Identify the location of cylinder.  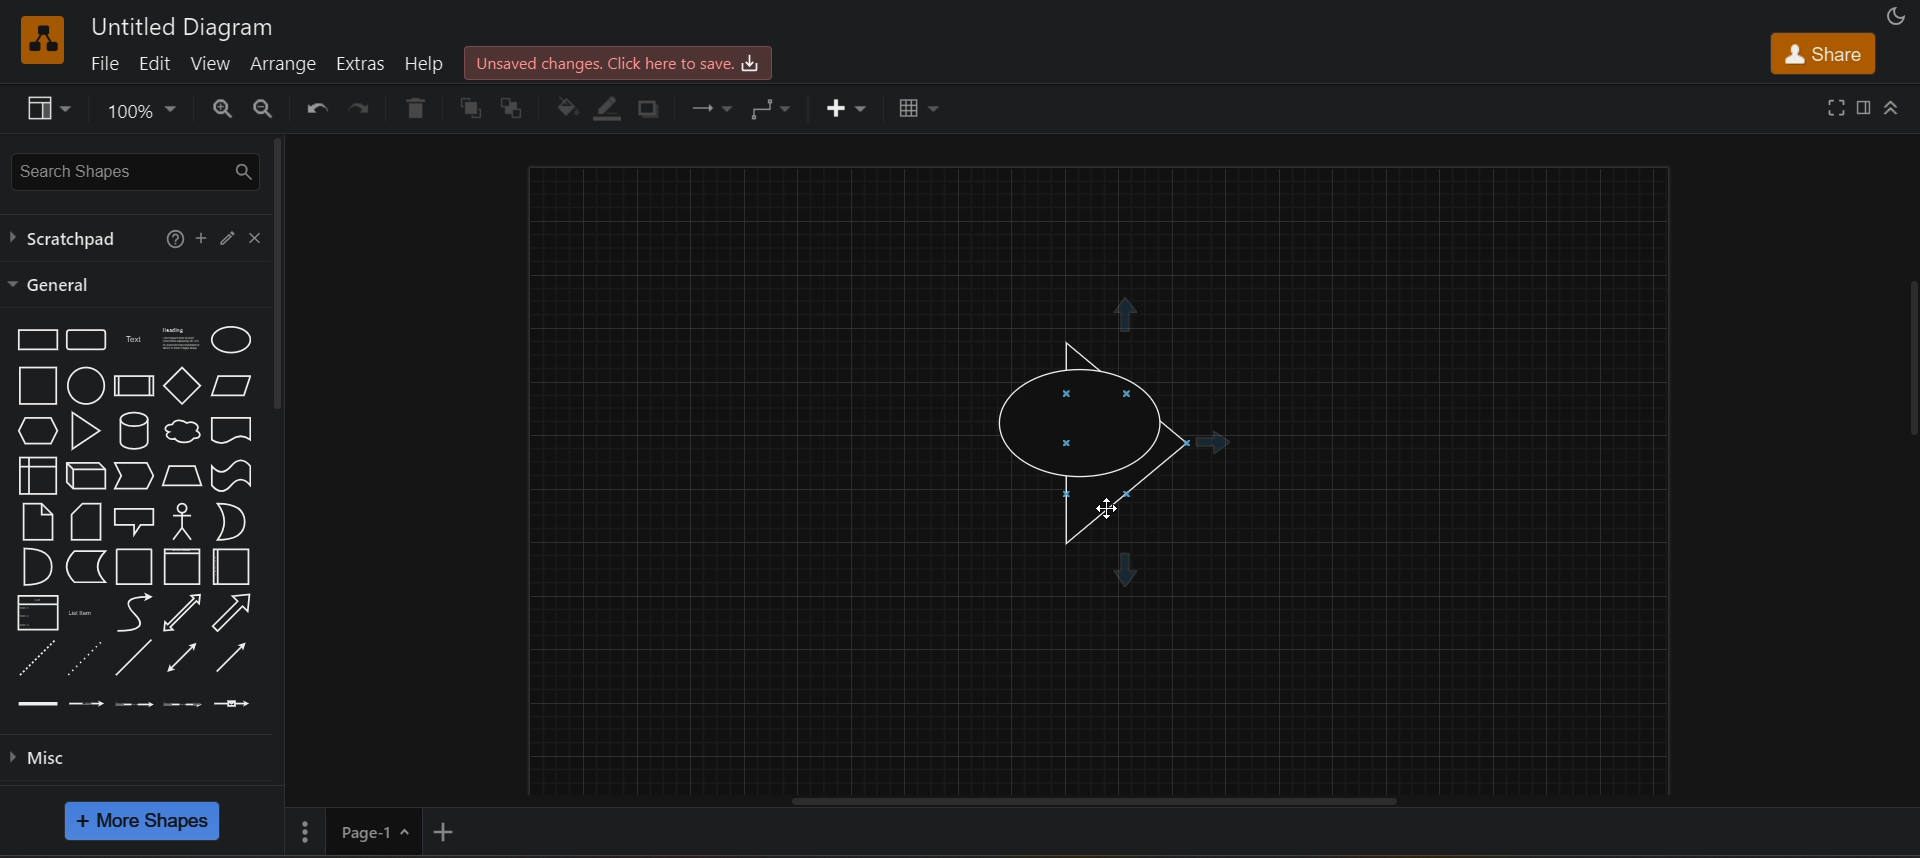
(134, 431).